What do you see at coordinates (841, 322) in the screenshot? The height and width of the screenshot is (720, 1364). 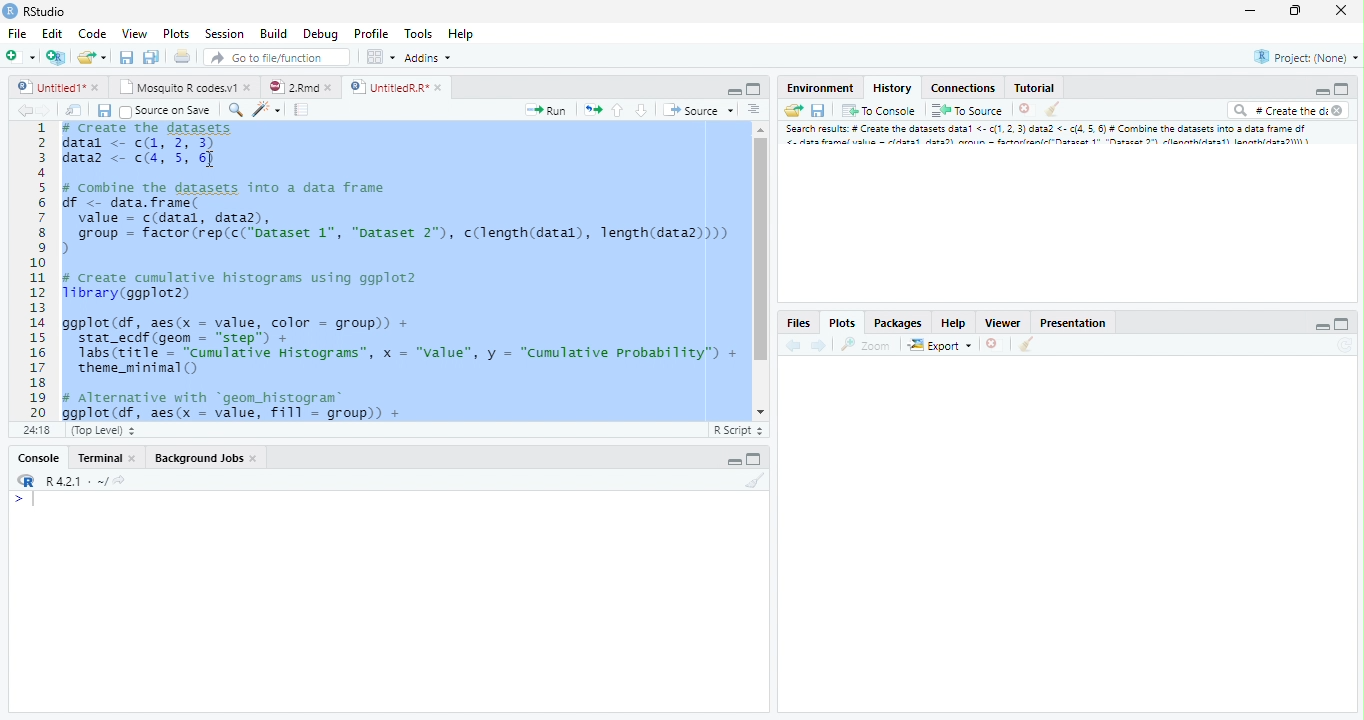 I see `Plots` at bounding box center [841, 322].